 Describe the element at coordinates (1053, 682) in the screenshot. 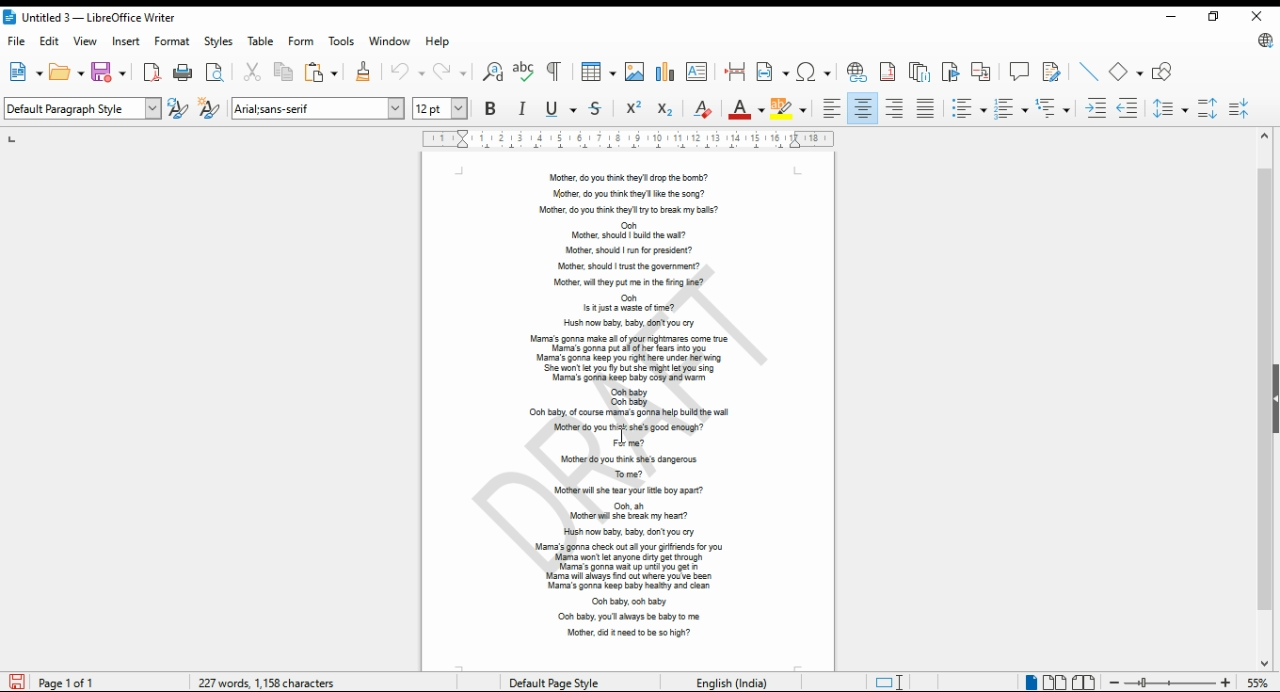

I see `multi page view` at that location.